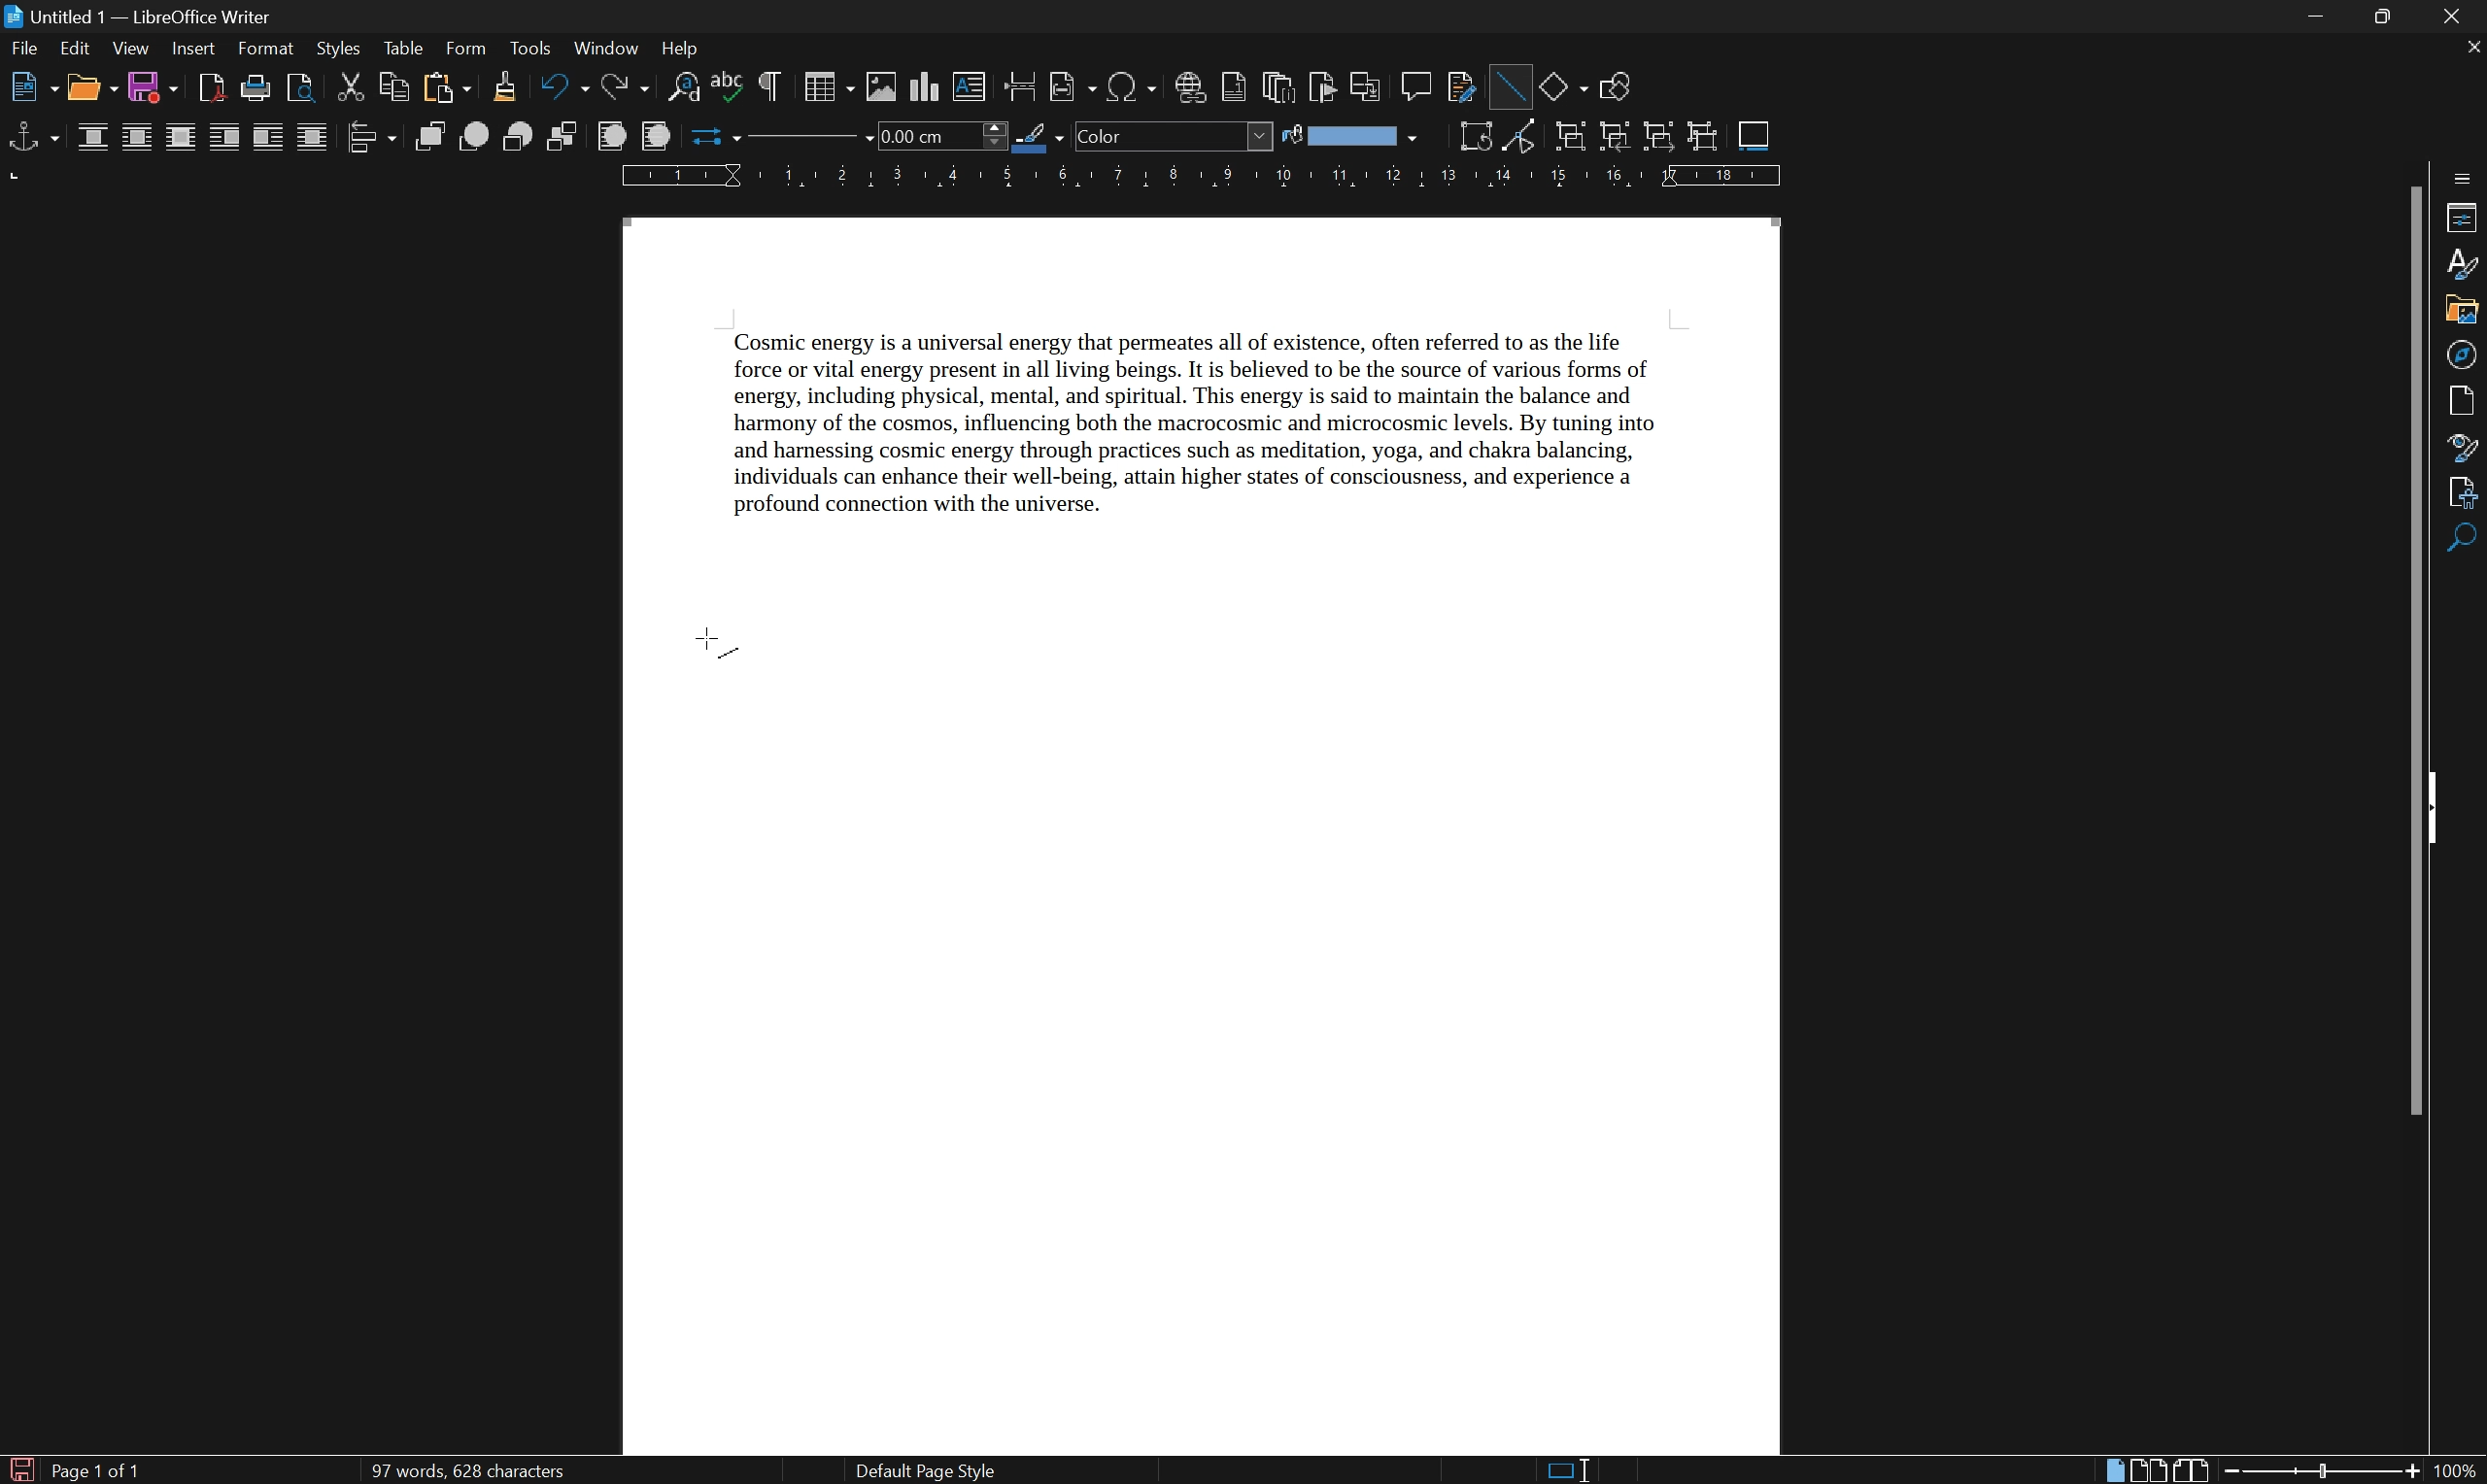  I want to click on show draw function, so click(1614, 88).